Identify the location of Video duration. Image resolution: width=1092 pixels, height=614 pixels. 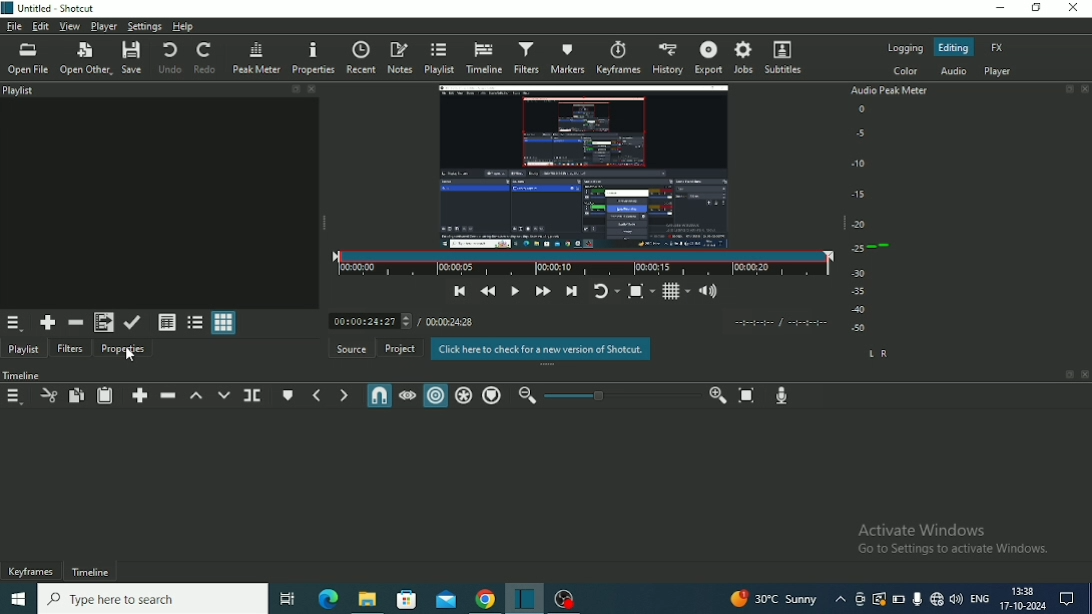
(583, 264).